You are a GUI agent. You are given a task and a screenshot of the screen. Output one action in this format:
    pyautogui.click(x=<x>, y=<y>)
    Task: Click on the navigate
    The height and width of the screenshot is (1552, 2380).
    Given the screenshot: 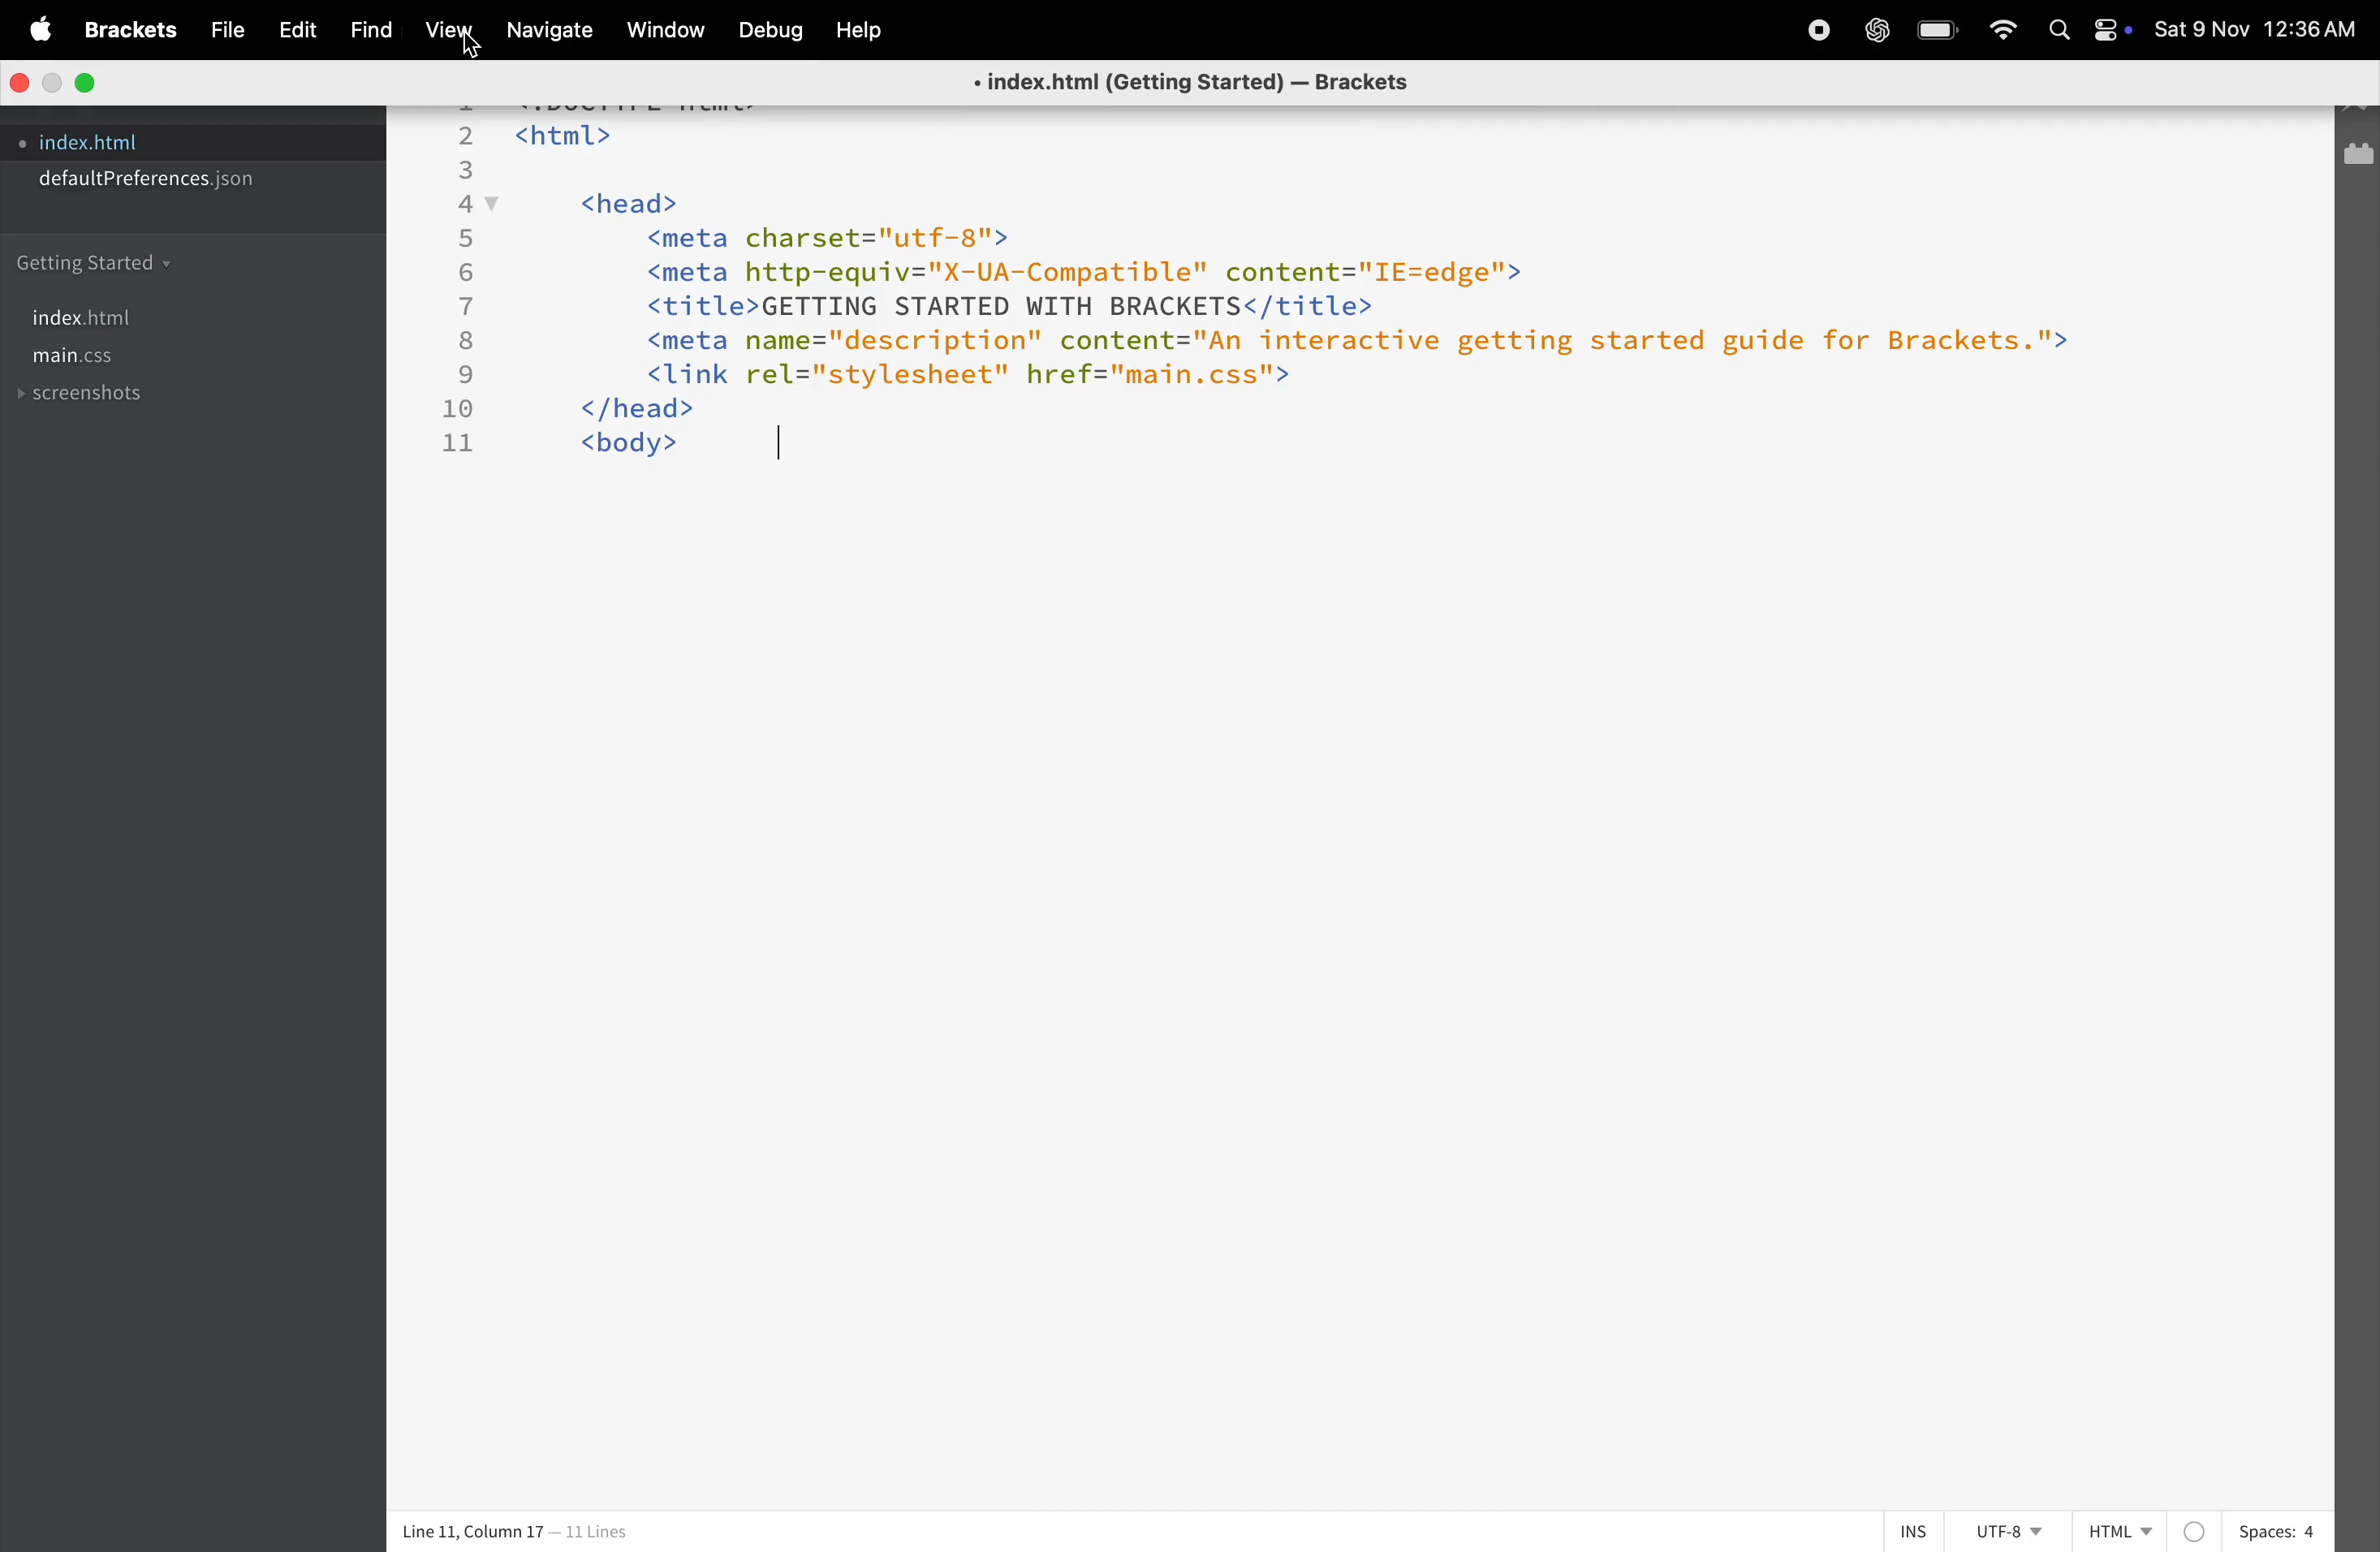 What is the action you would take?
    pyautogui.click(x=557, y=34)
    